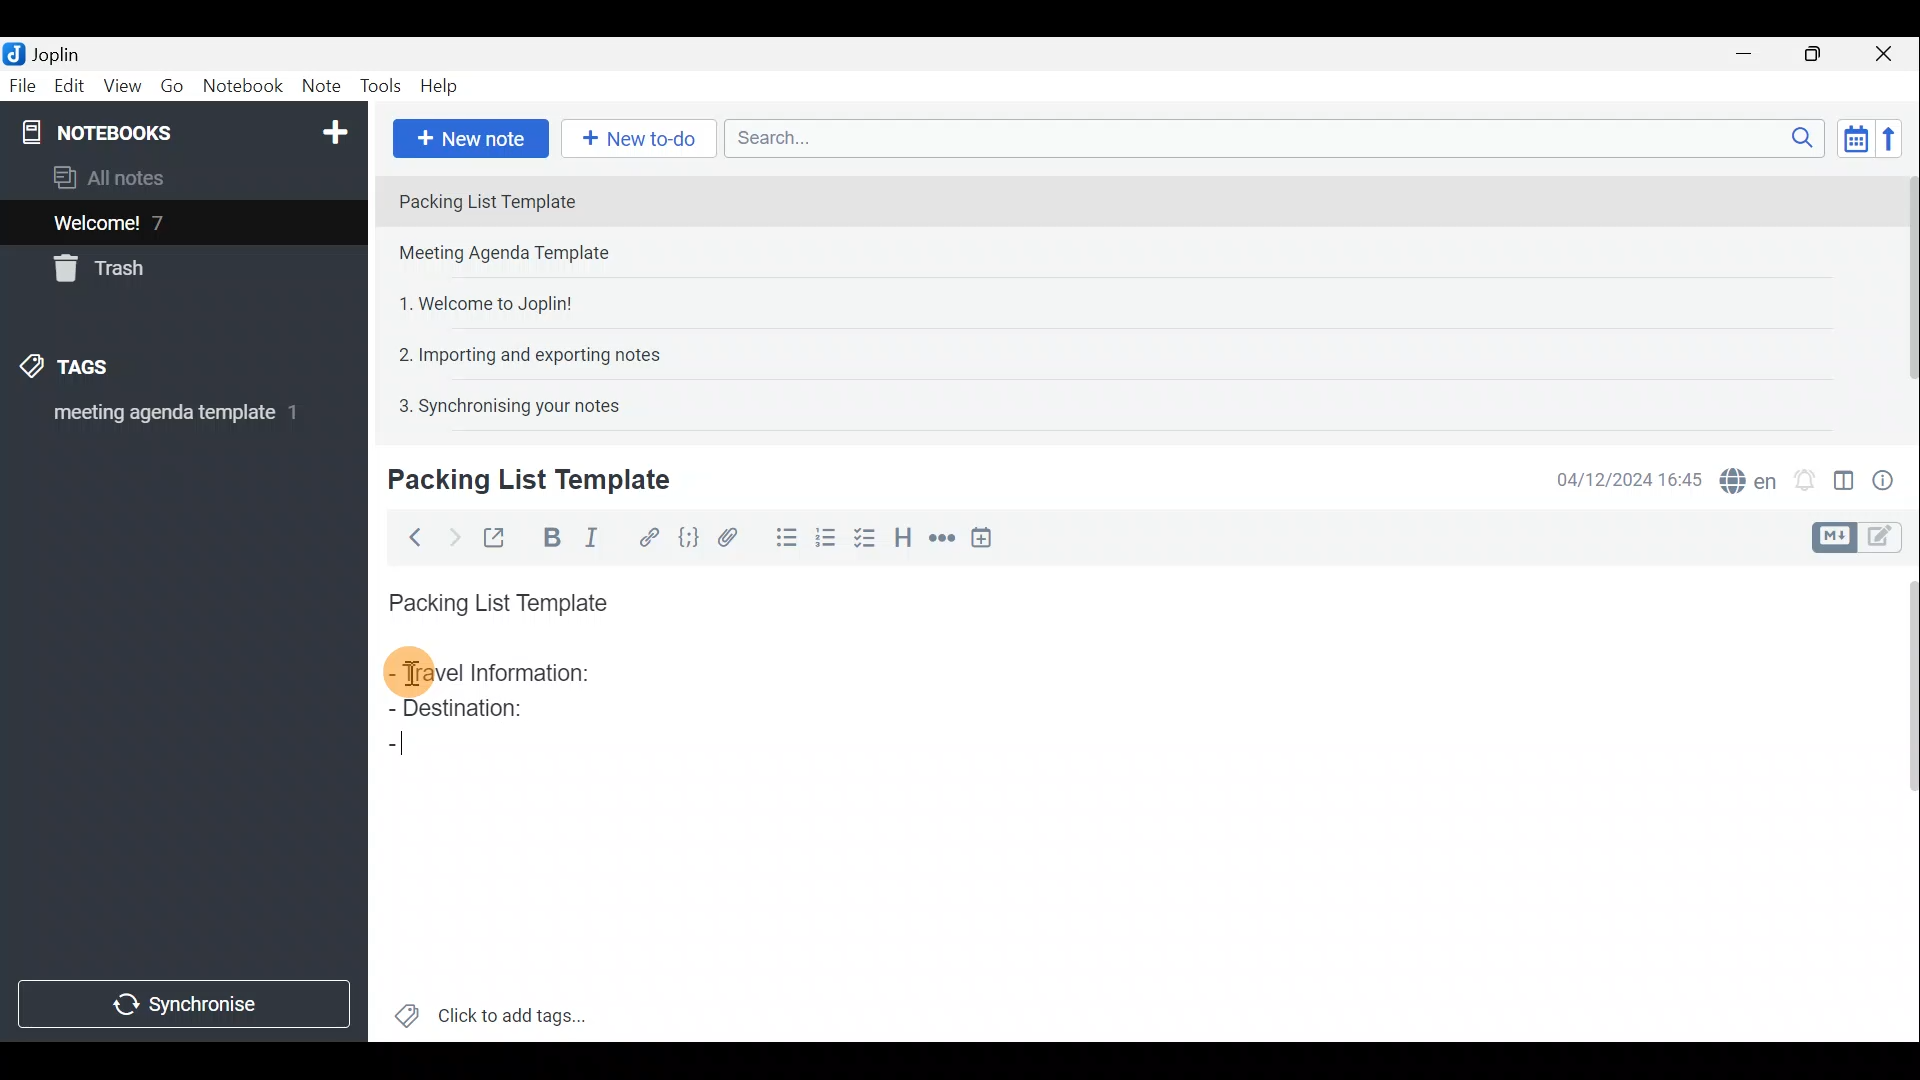 The height and width of the screenshot is (1080, 1920). Describe the element at coordinates (97, 370) in the screenshot. I see `Tags` at that location.